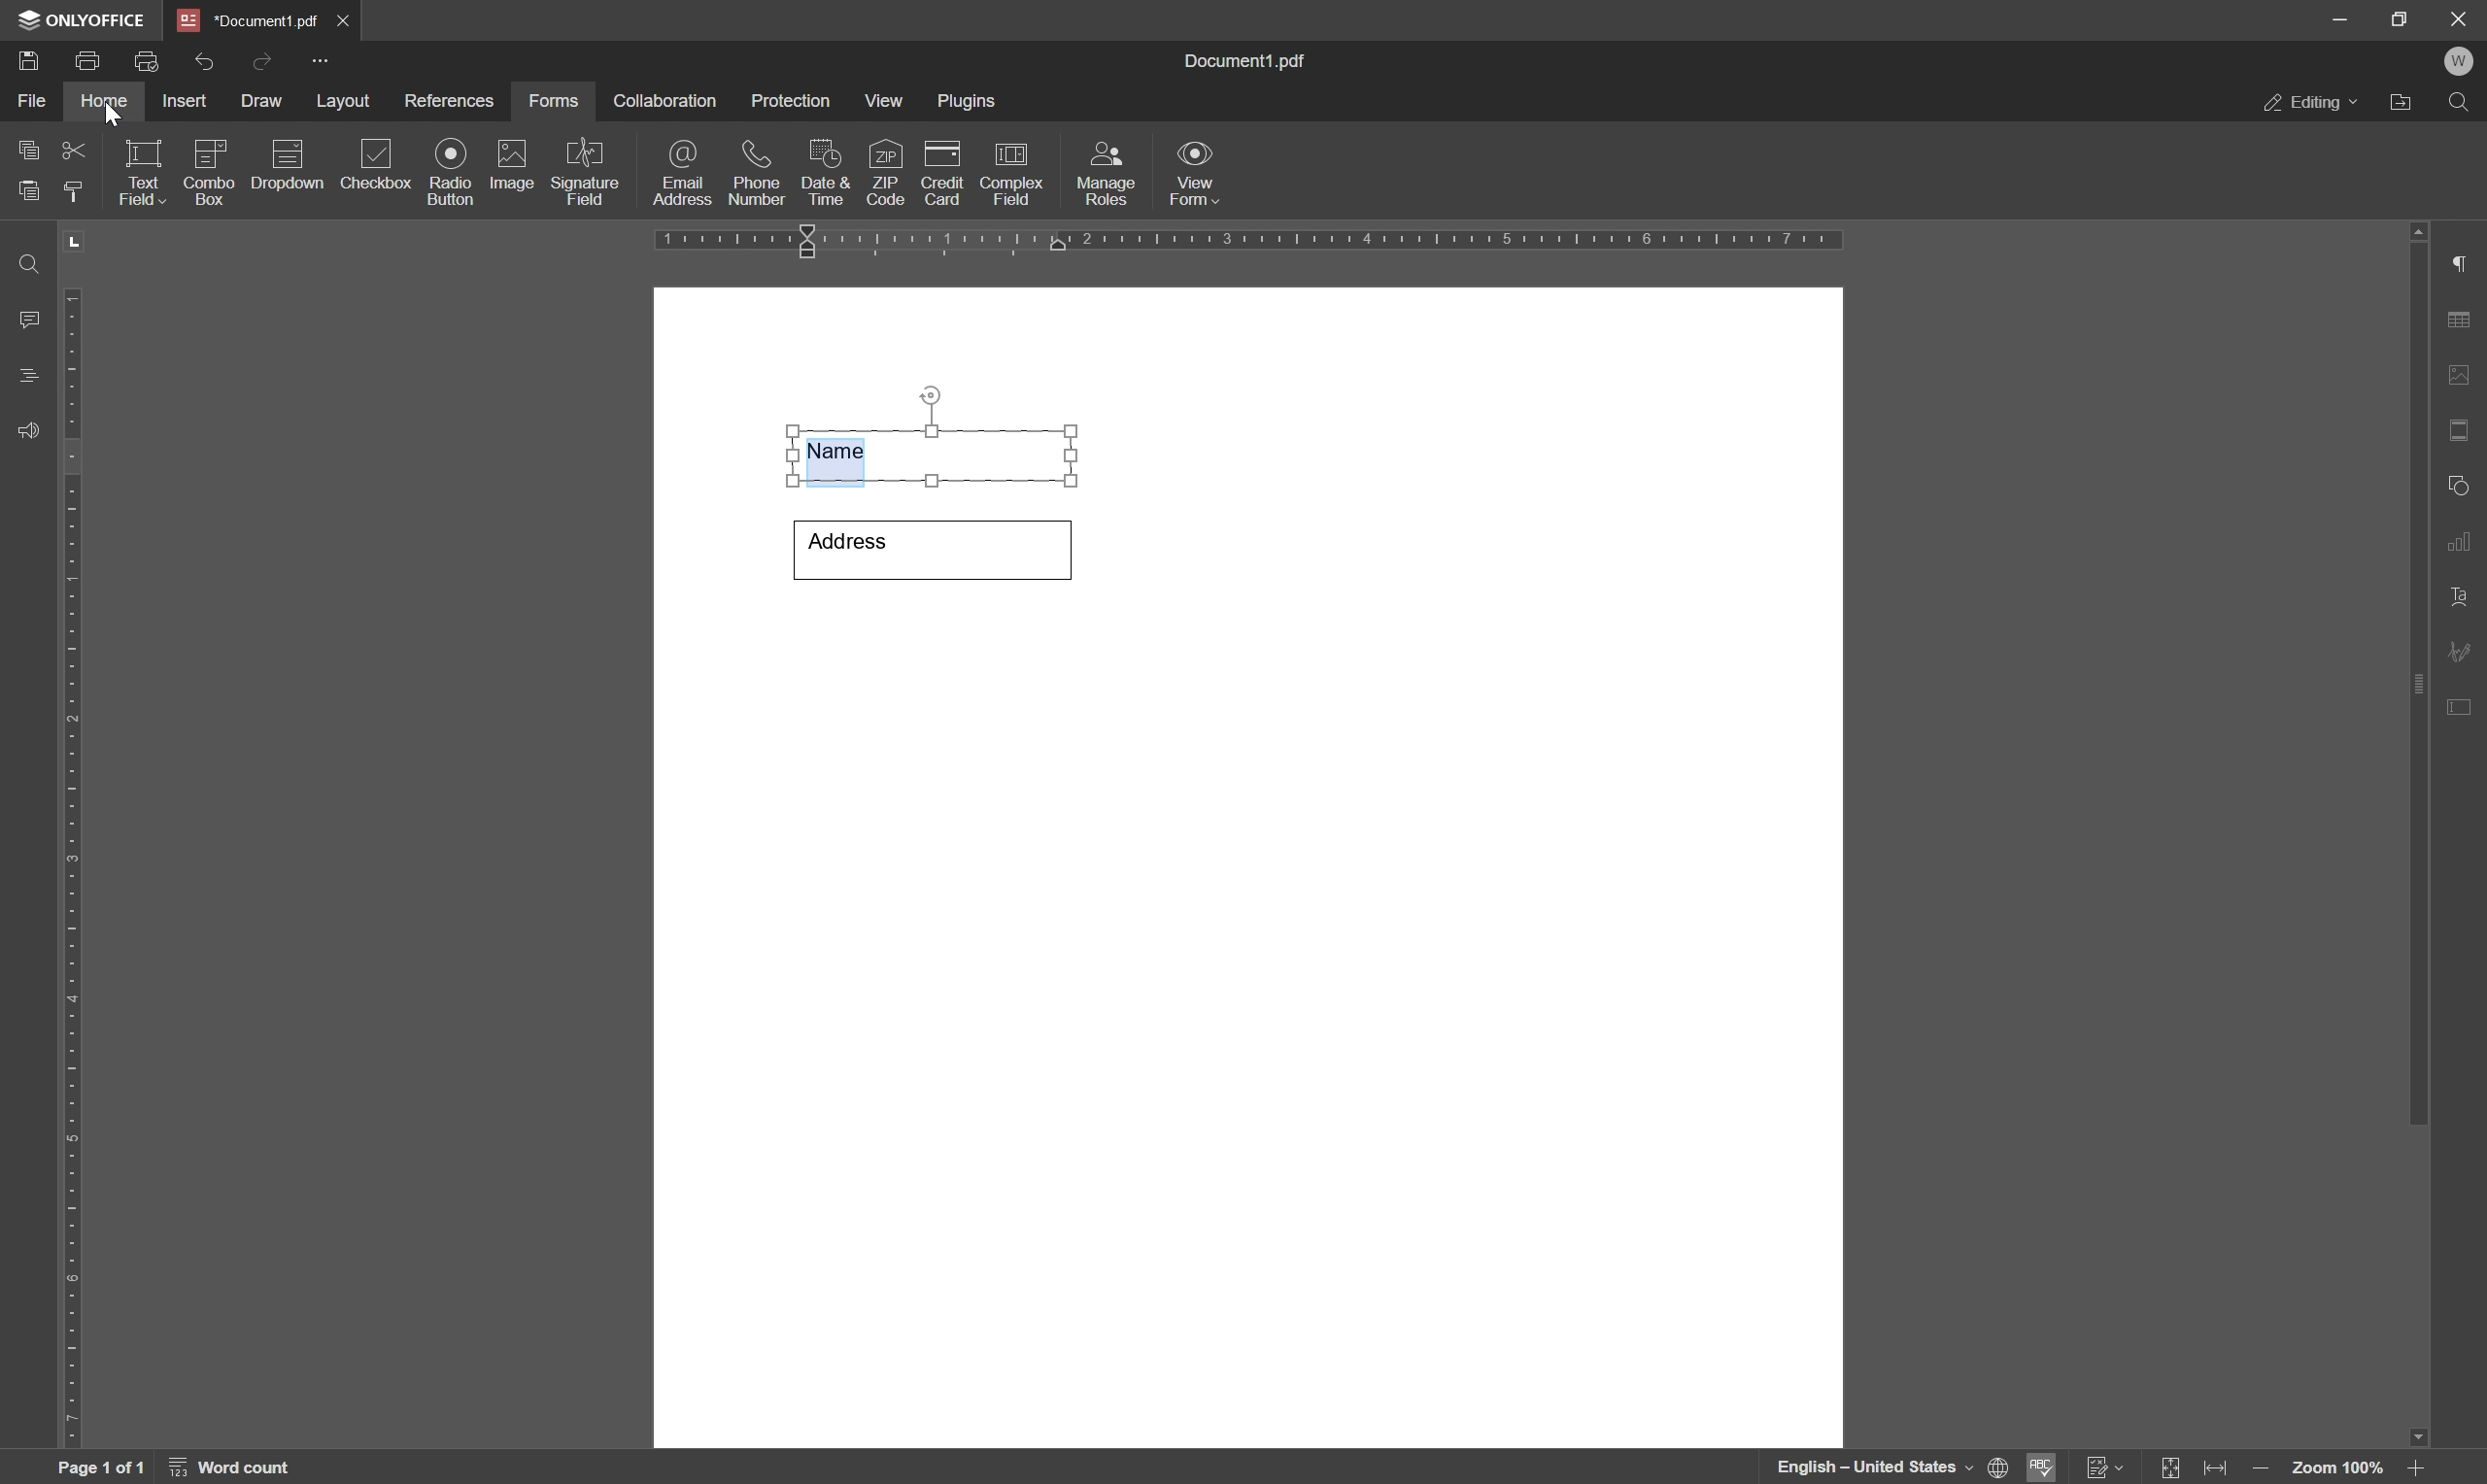 The height and width of the screenshot is (1484, 2487). Describe the element at coordinates (111, 113) in the screenshot. I see `cursor` at that location.